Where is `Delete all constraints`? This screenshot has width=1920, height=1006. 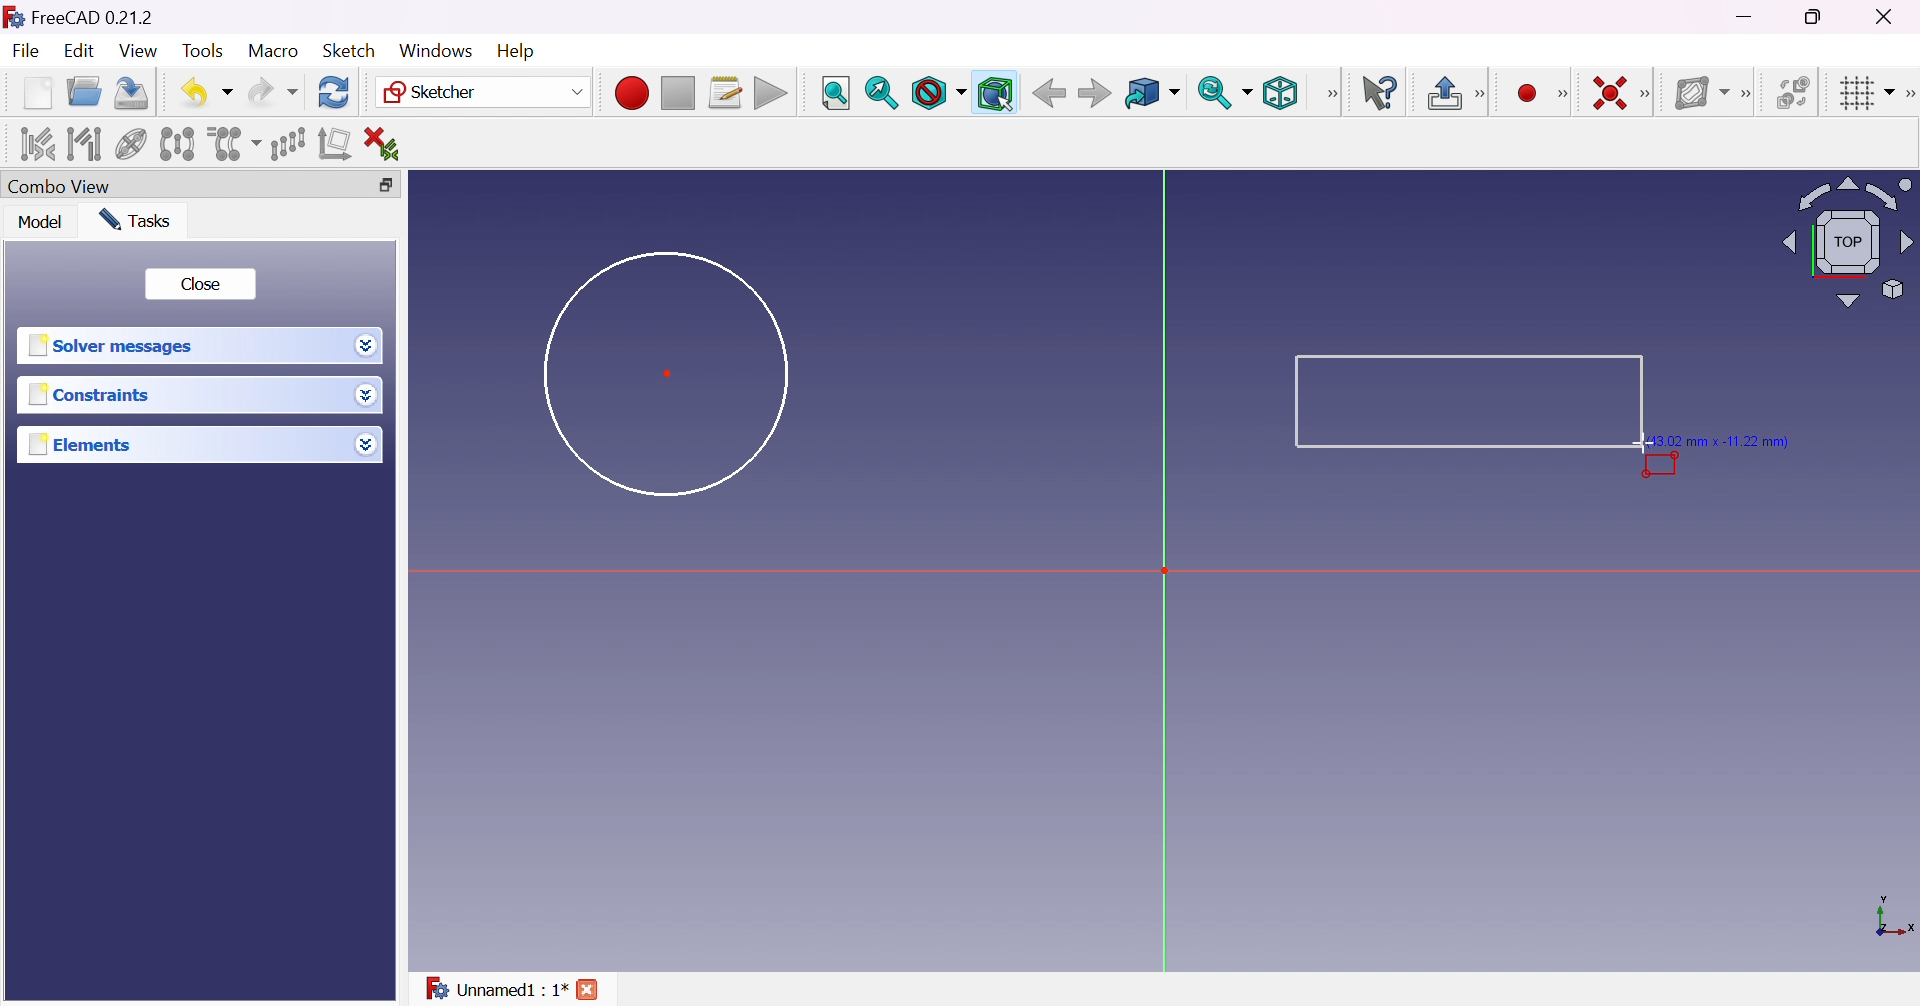 Delete all constraints is located at coordinates (388, 144).